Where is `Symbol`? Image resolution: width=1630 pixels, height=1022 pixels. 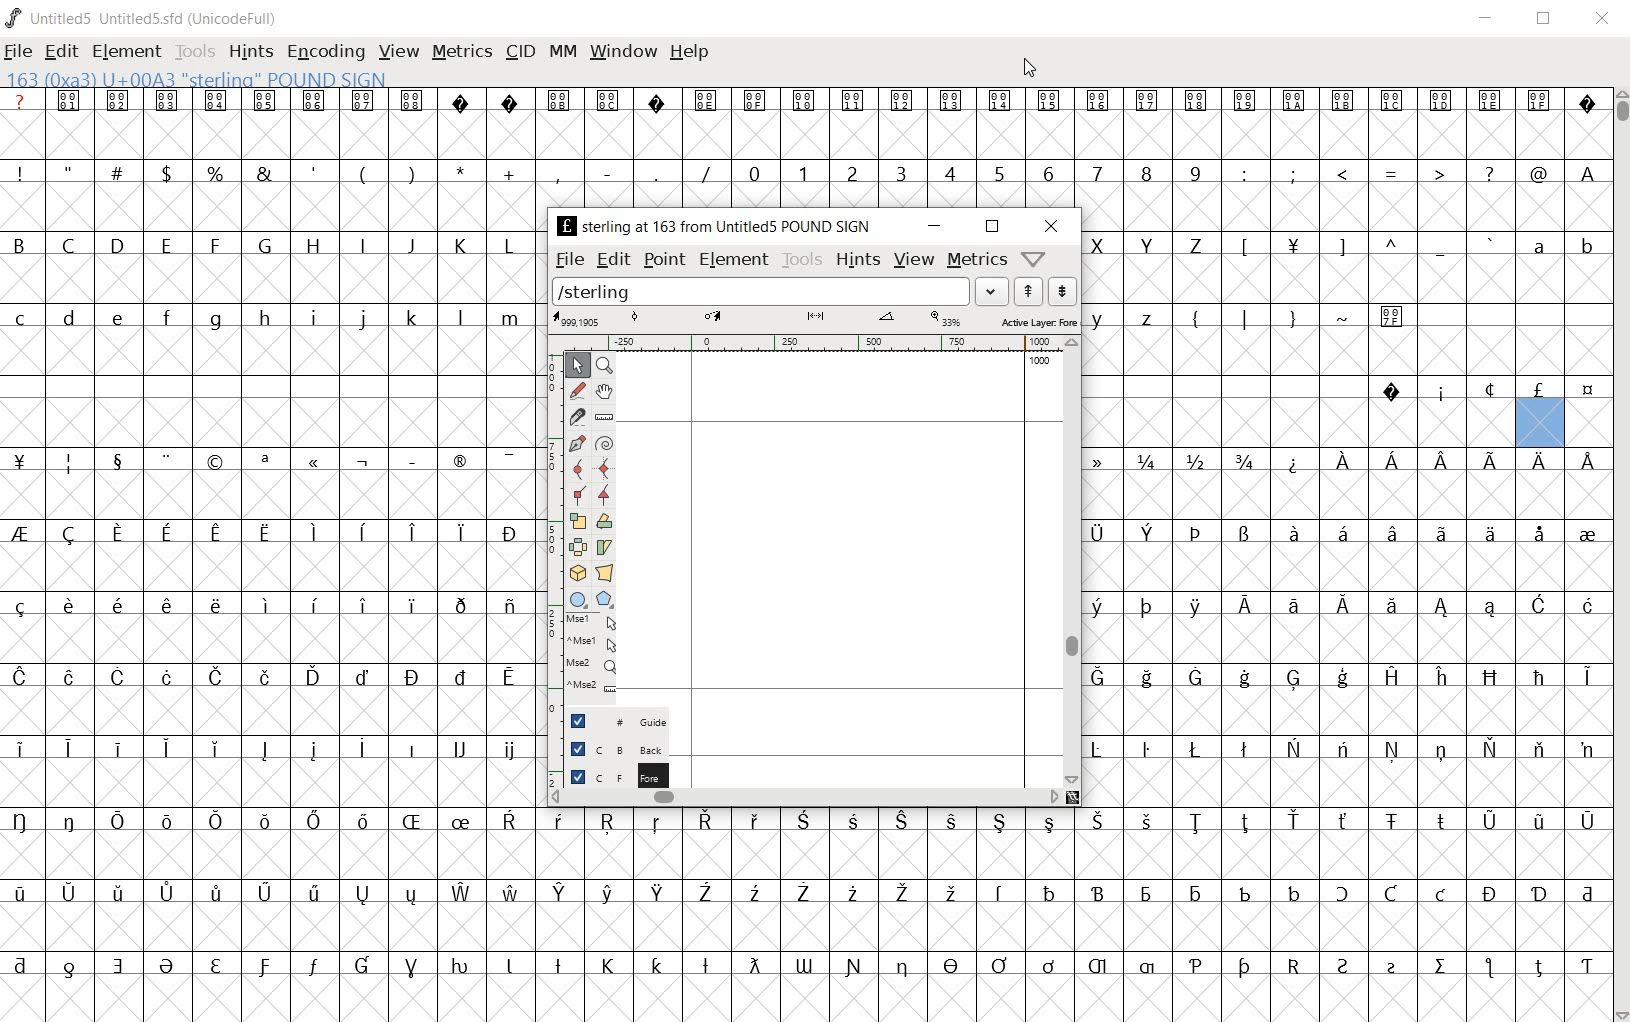
Symbol is located at coordinates (460, 463).